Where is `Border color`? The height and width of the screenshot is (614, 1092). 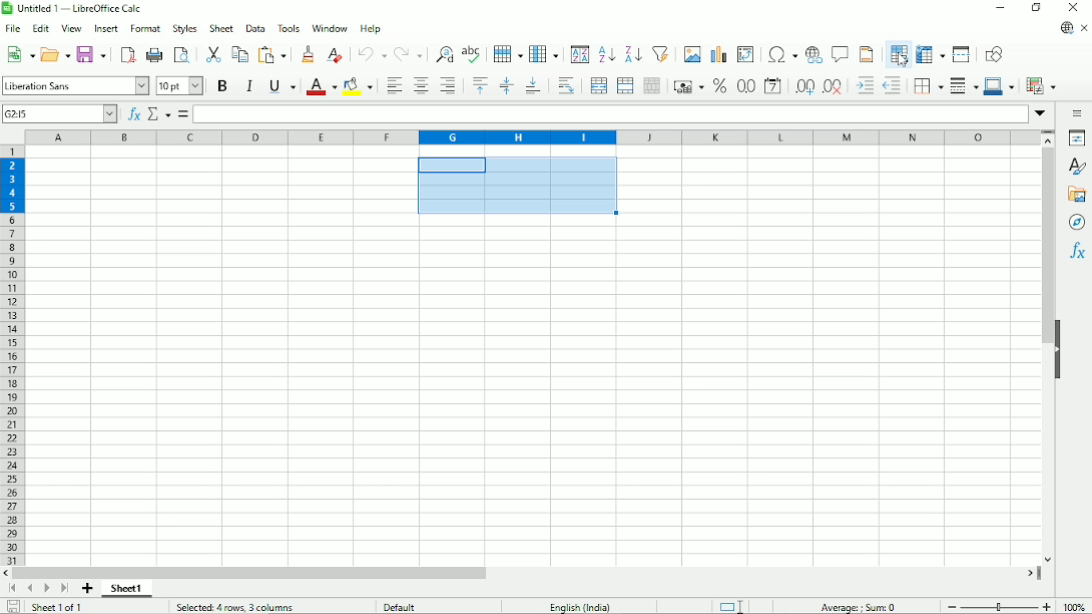
Border color is located at coordinates (999, 86).